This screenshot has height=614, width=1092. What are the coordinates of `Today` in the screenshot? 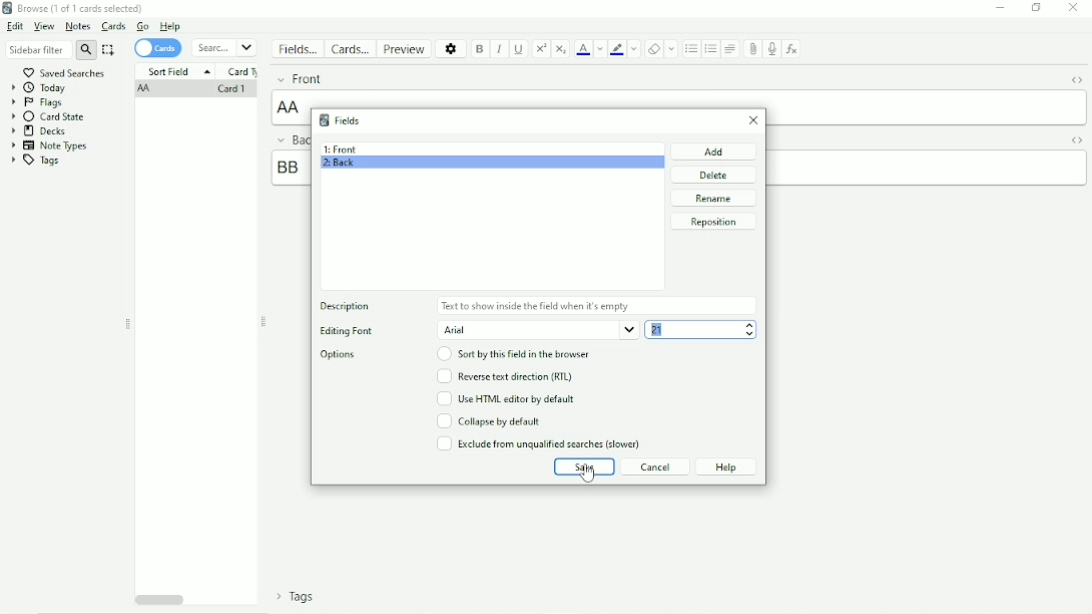 It's located at (40, 88).